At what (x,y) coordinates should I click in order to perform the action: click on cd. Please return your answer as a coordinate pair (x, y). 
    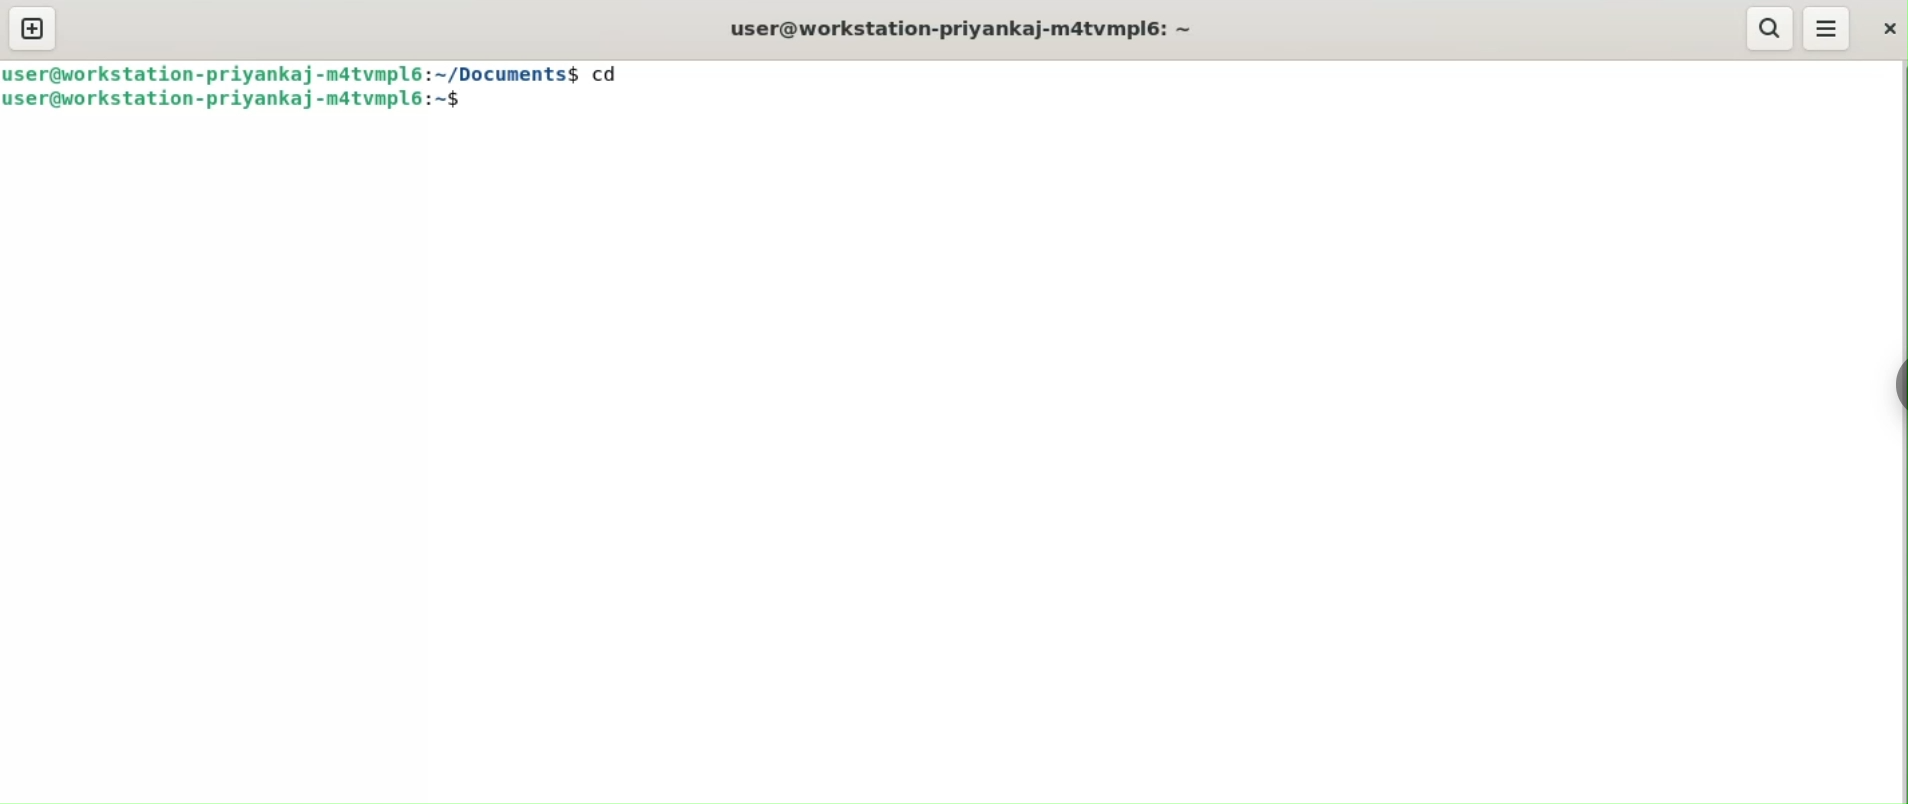
    Looking at the image, I should click on (615, 72).